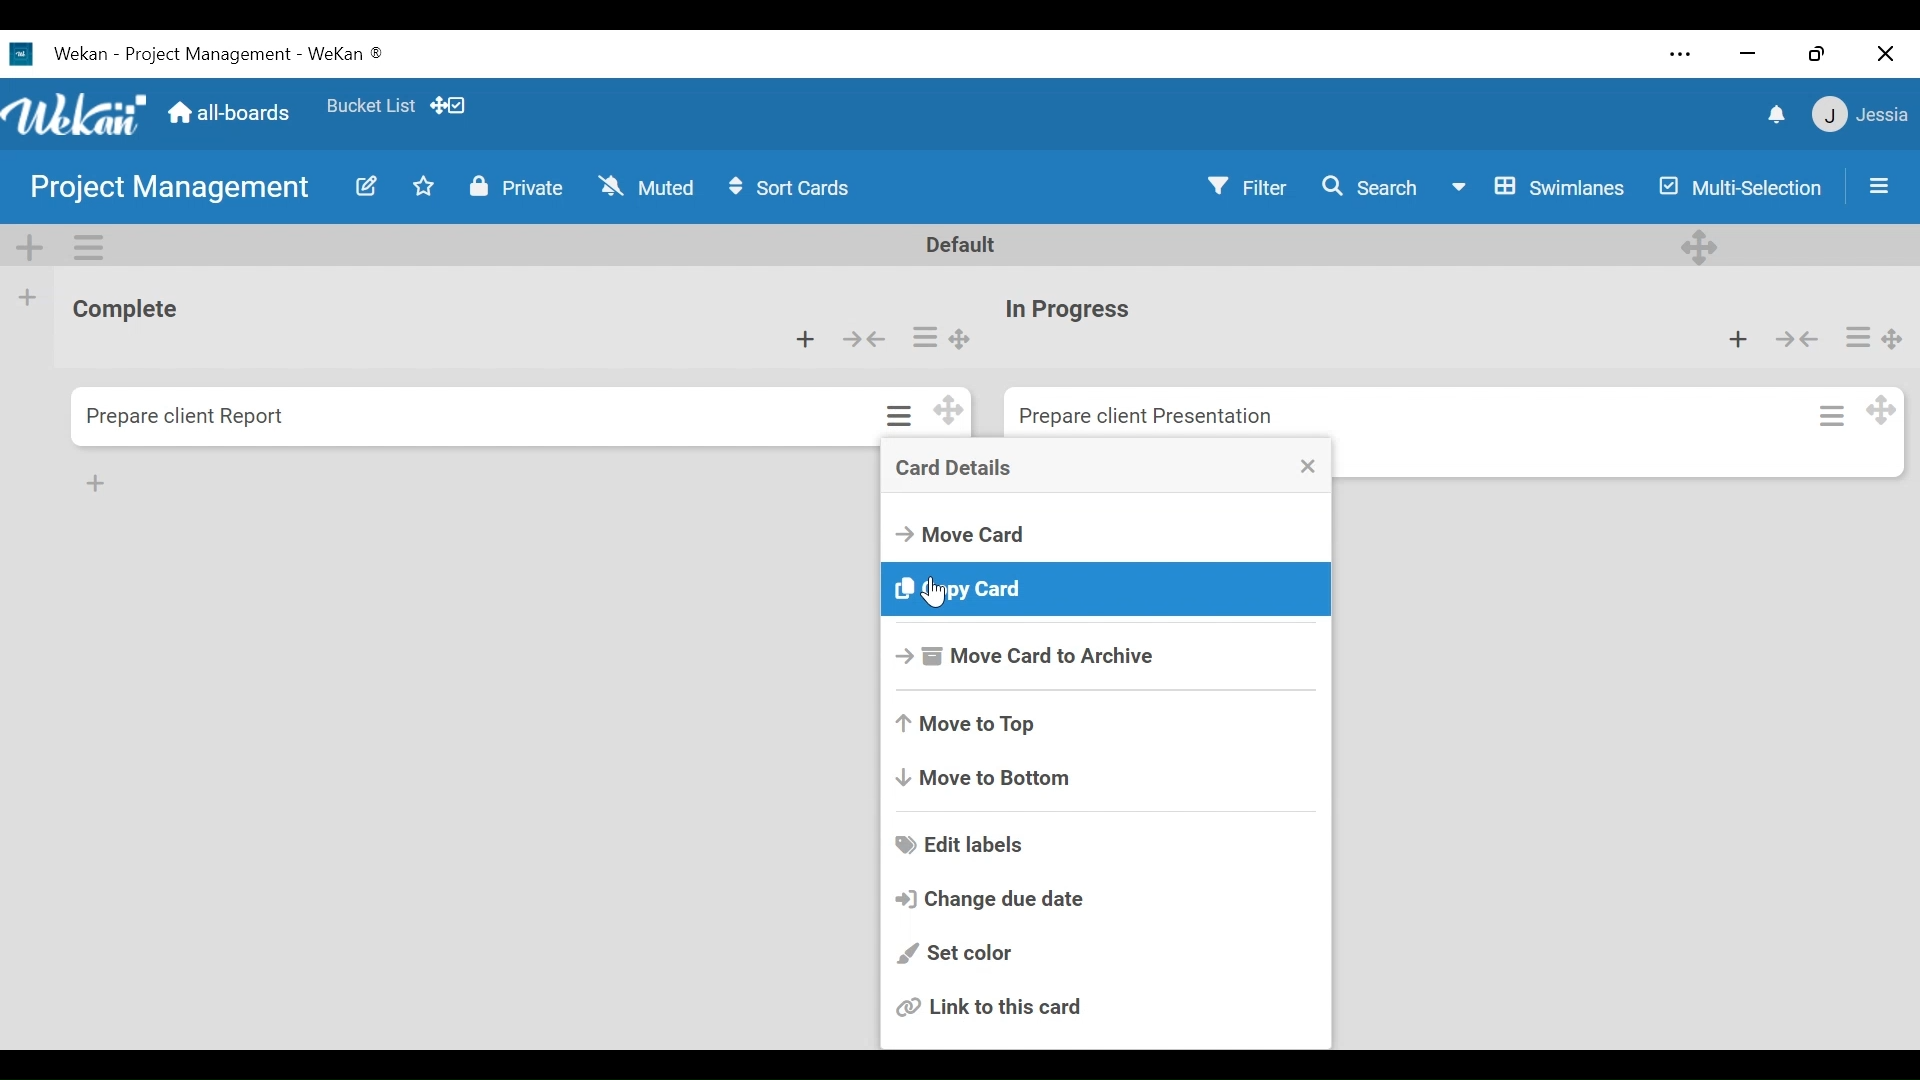 Image resolution: width=1920 pixels, height=1080 pixels. Describe the element at coordinates (964, 844) in the screenshot. I see `Edit labels` at that location.